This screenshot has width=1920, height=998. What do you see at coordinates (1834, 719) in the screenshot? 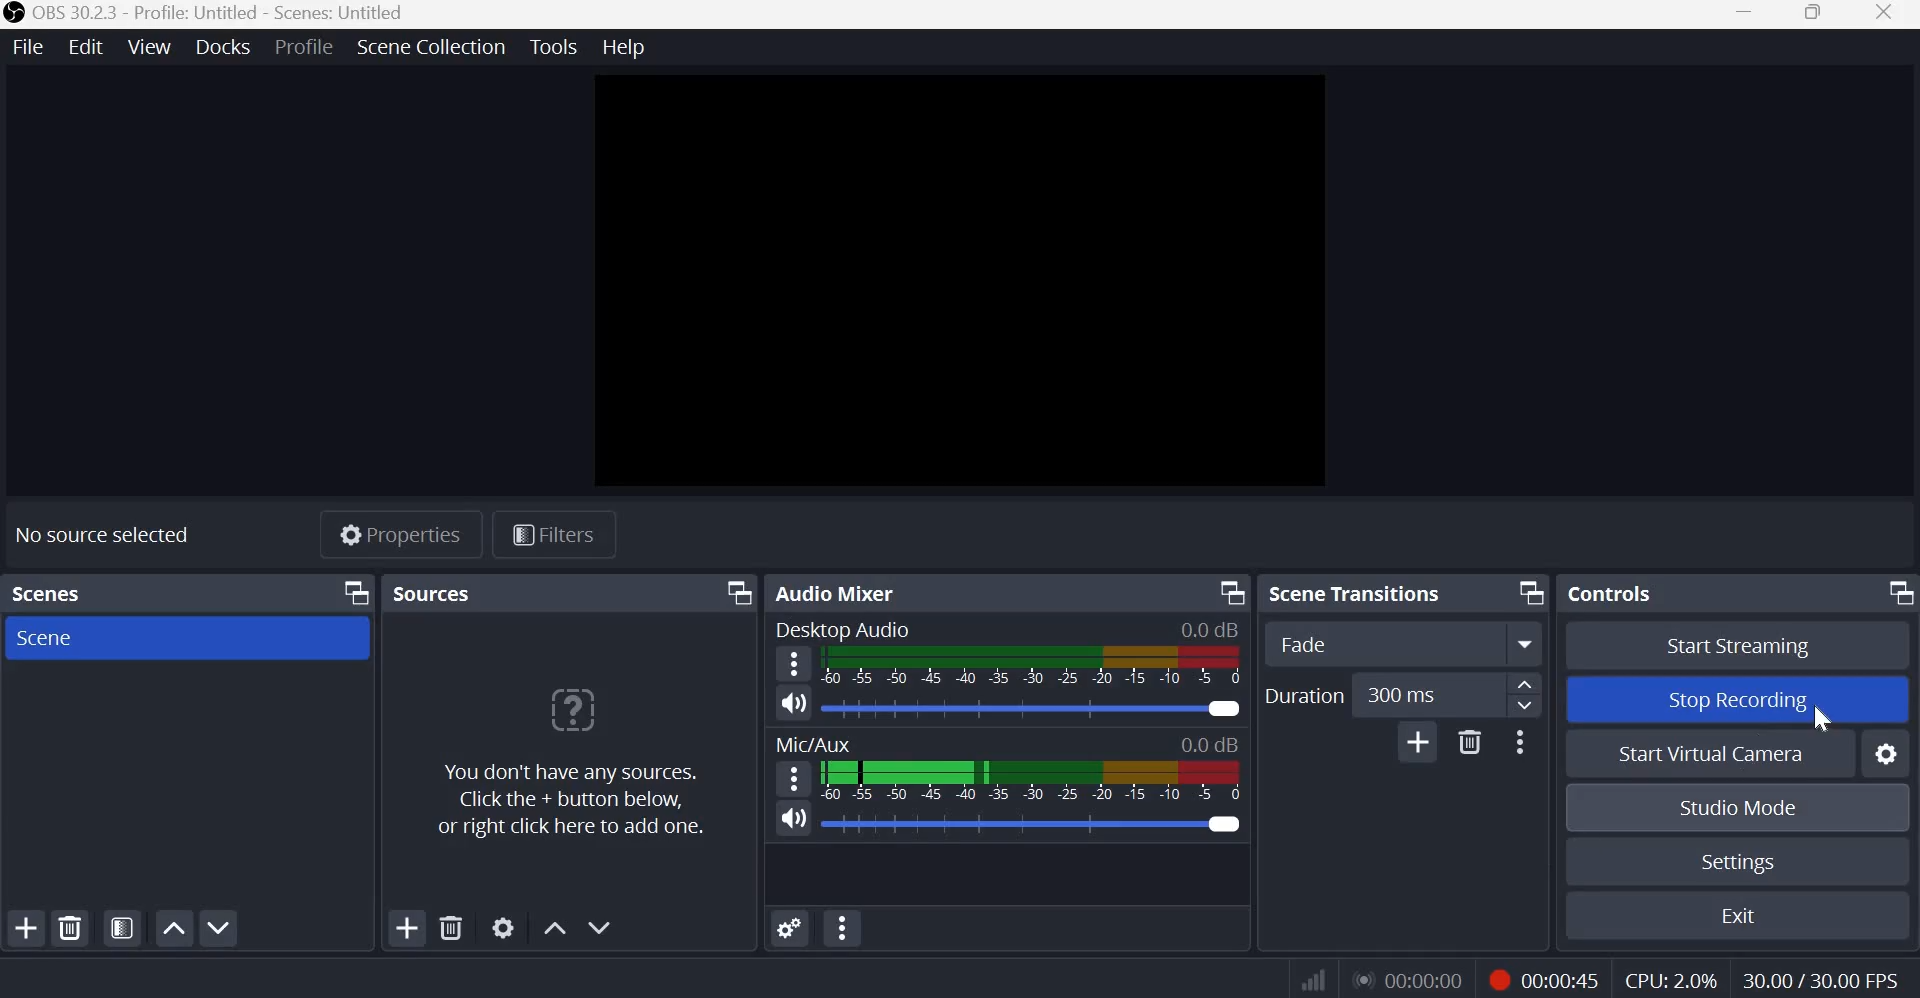
I see `cursor` at bounding box center [1834, 719].